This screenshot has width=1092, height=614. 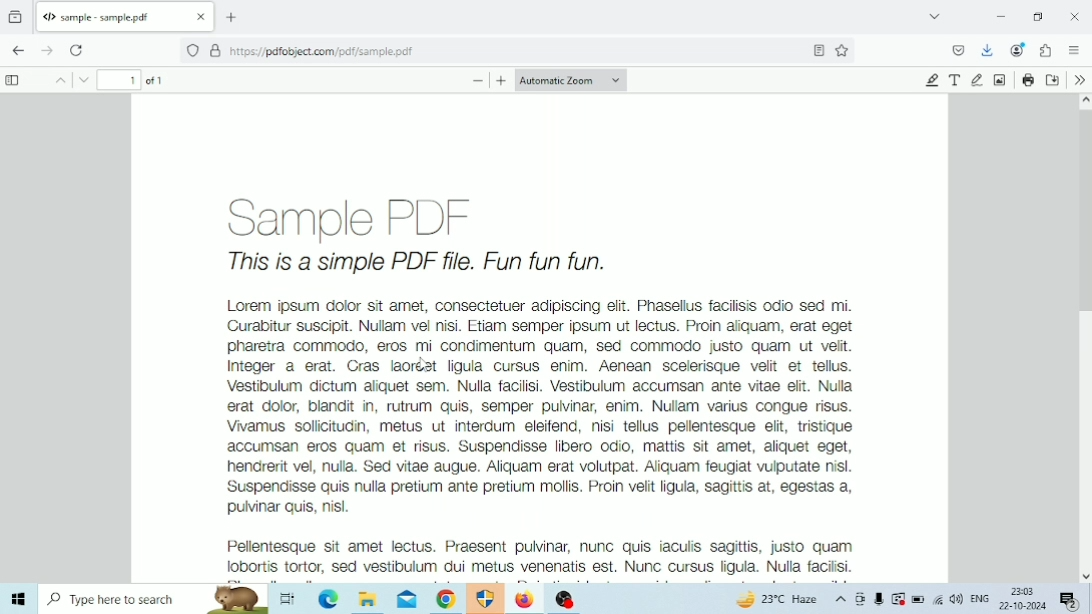 I want to click on Mic, so click(x=879, y=599).